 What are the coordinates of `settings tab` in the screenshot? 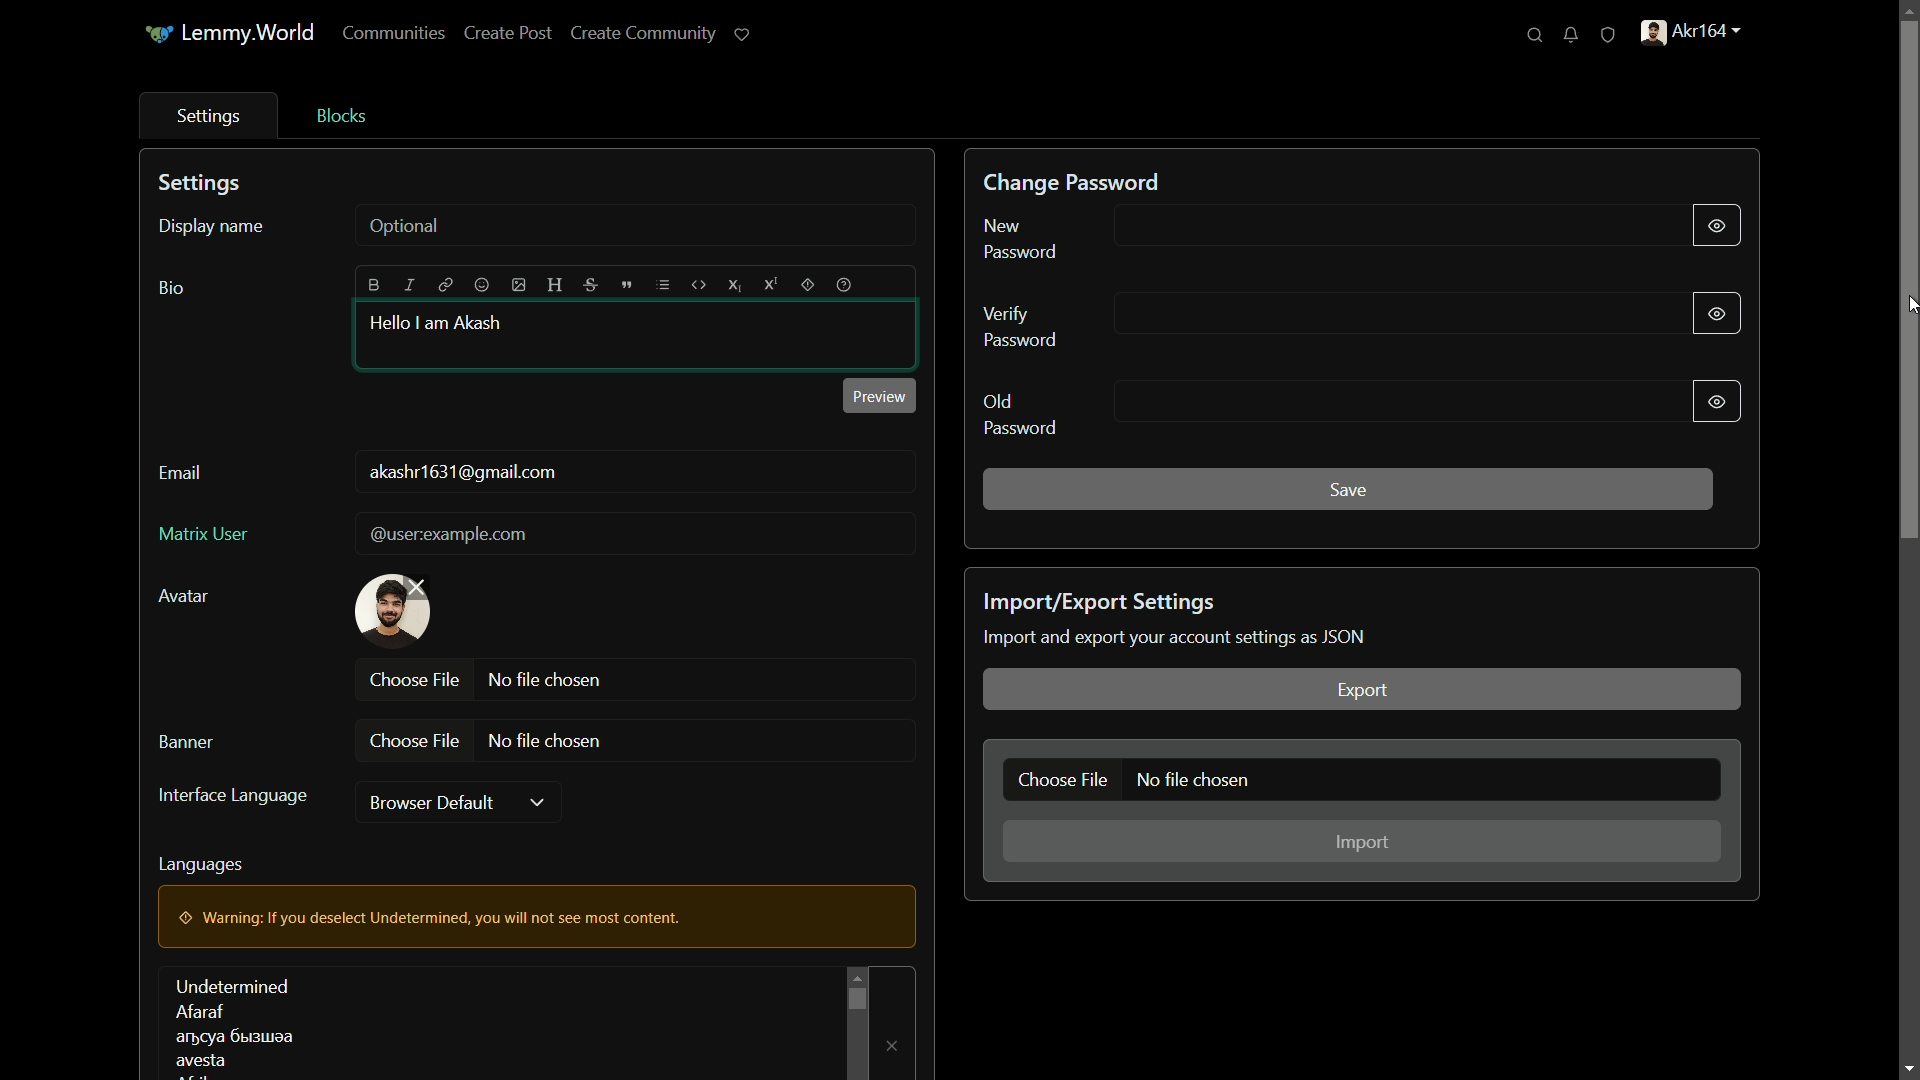 It's located at (212, 118).